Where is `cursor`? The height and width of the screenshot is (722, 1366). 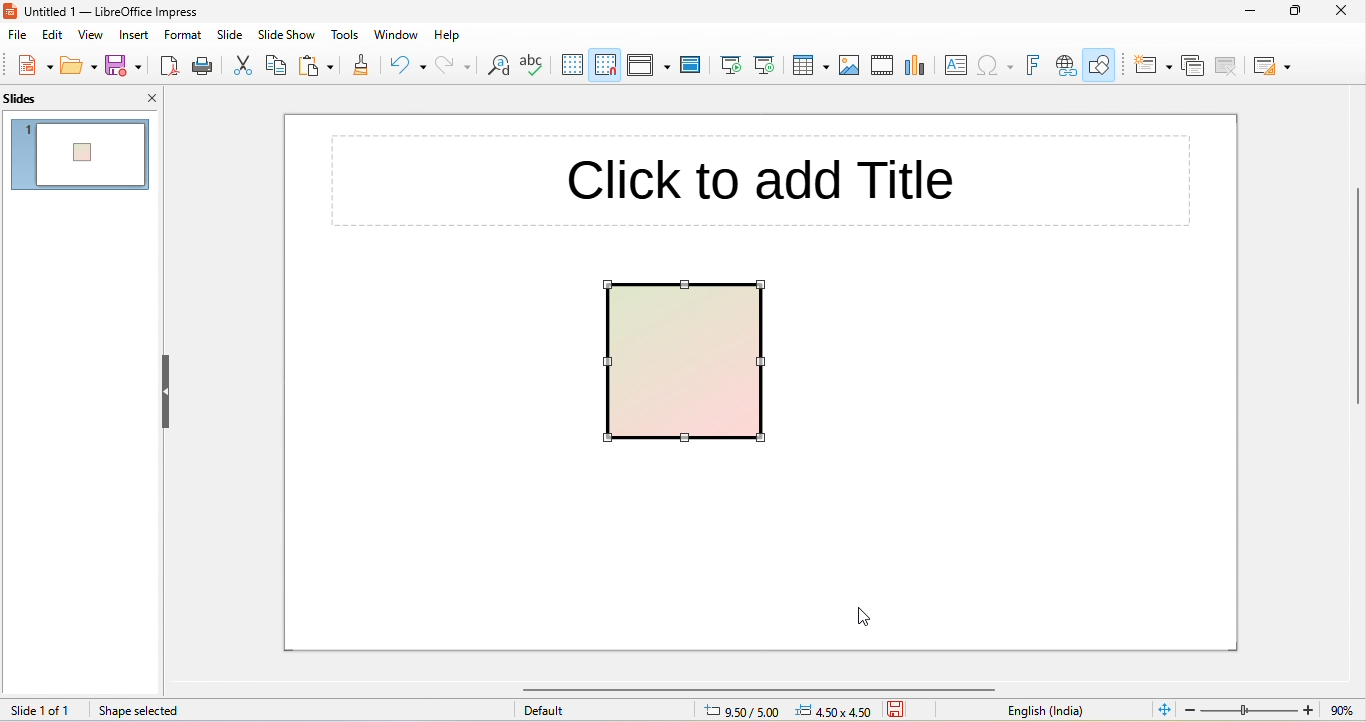
cursor is located at coordinates (856, 618).